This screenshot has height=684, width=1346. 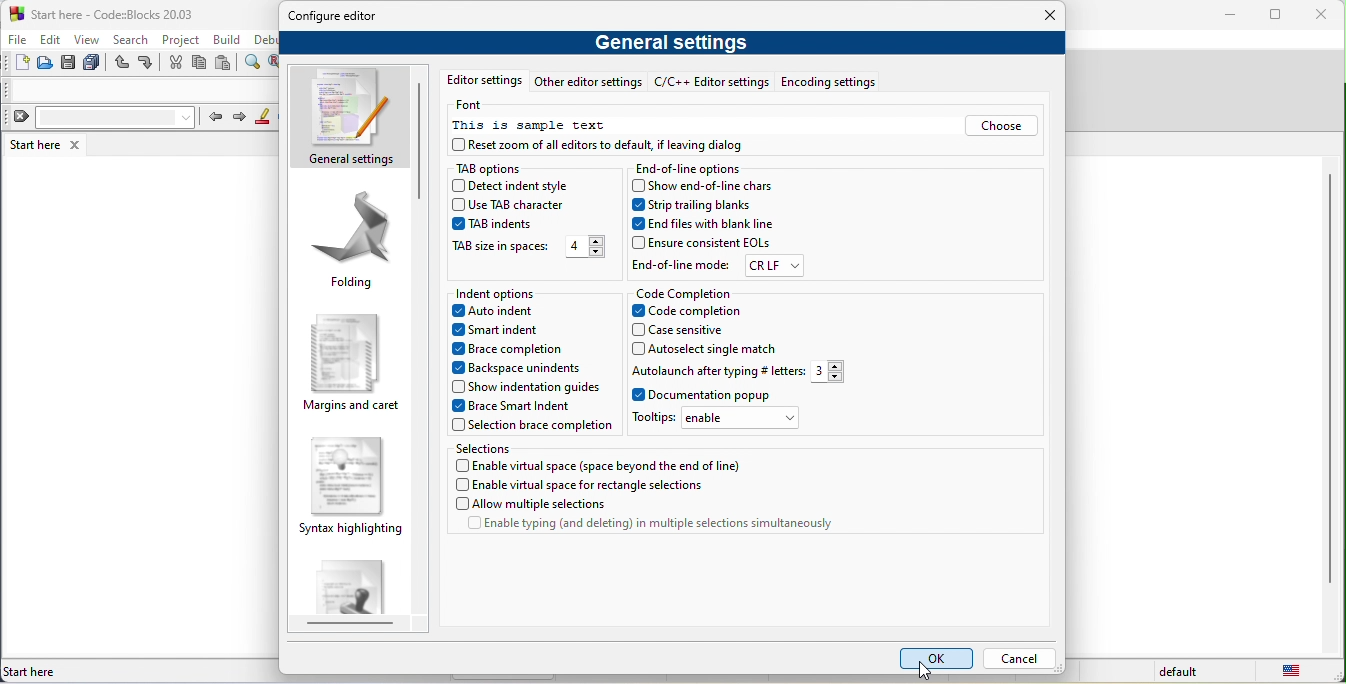 I want to click on general settings, so click(x=673, y=43).